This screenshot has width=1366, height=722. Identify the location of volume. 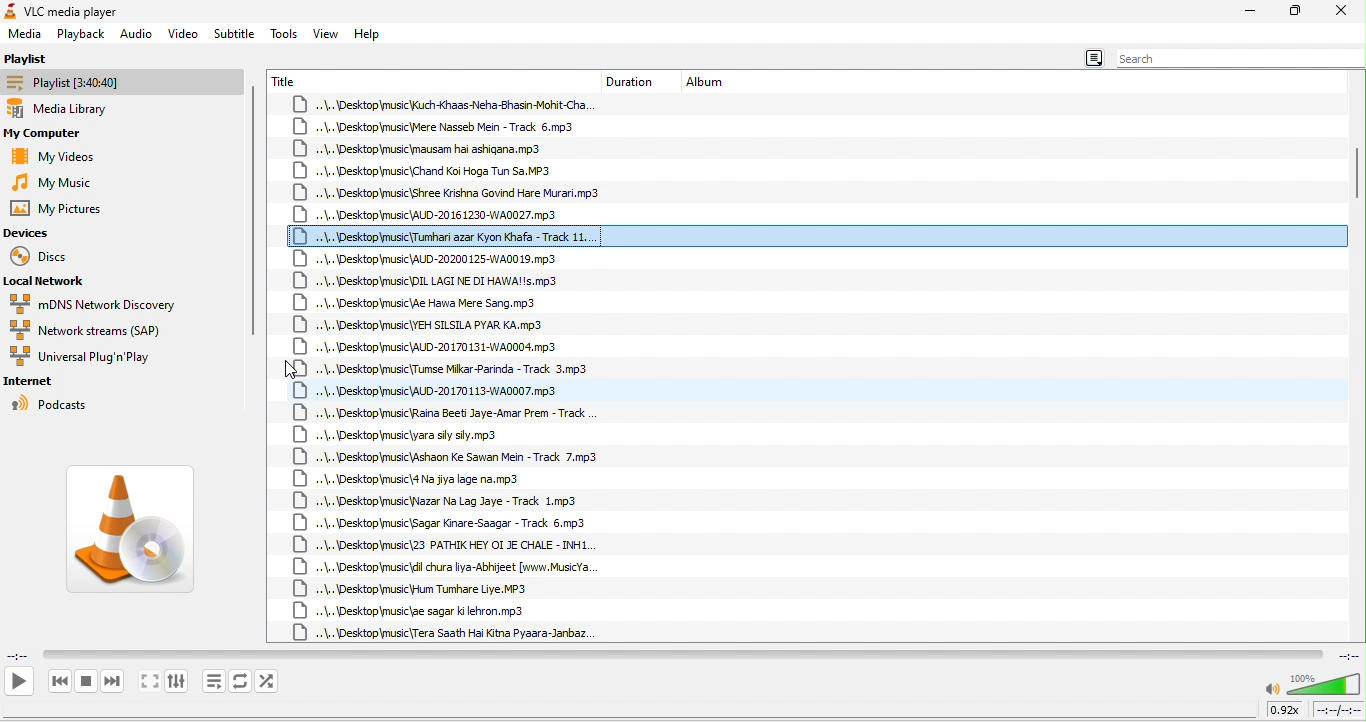
(1324, 684).